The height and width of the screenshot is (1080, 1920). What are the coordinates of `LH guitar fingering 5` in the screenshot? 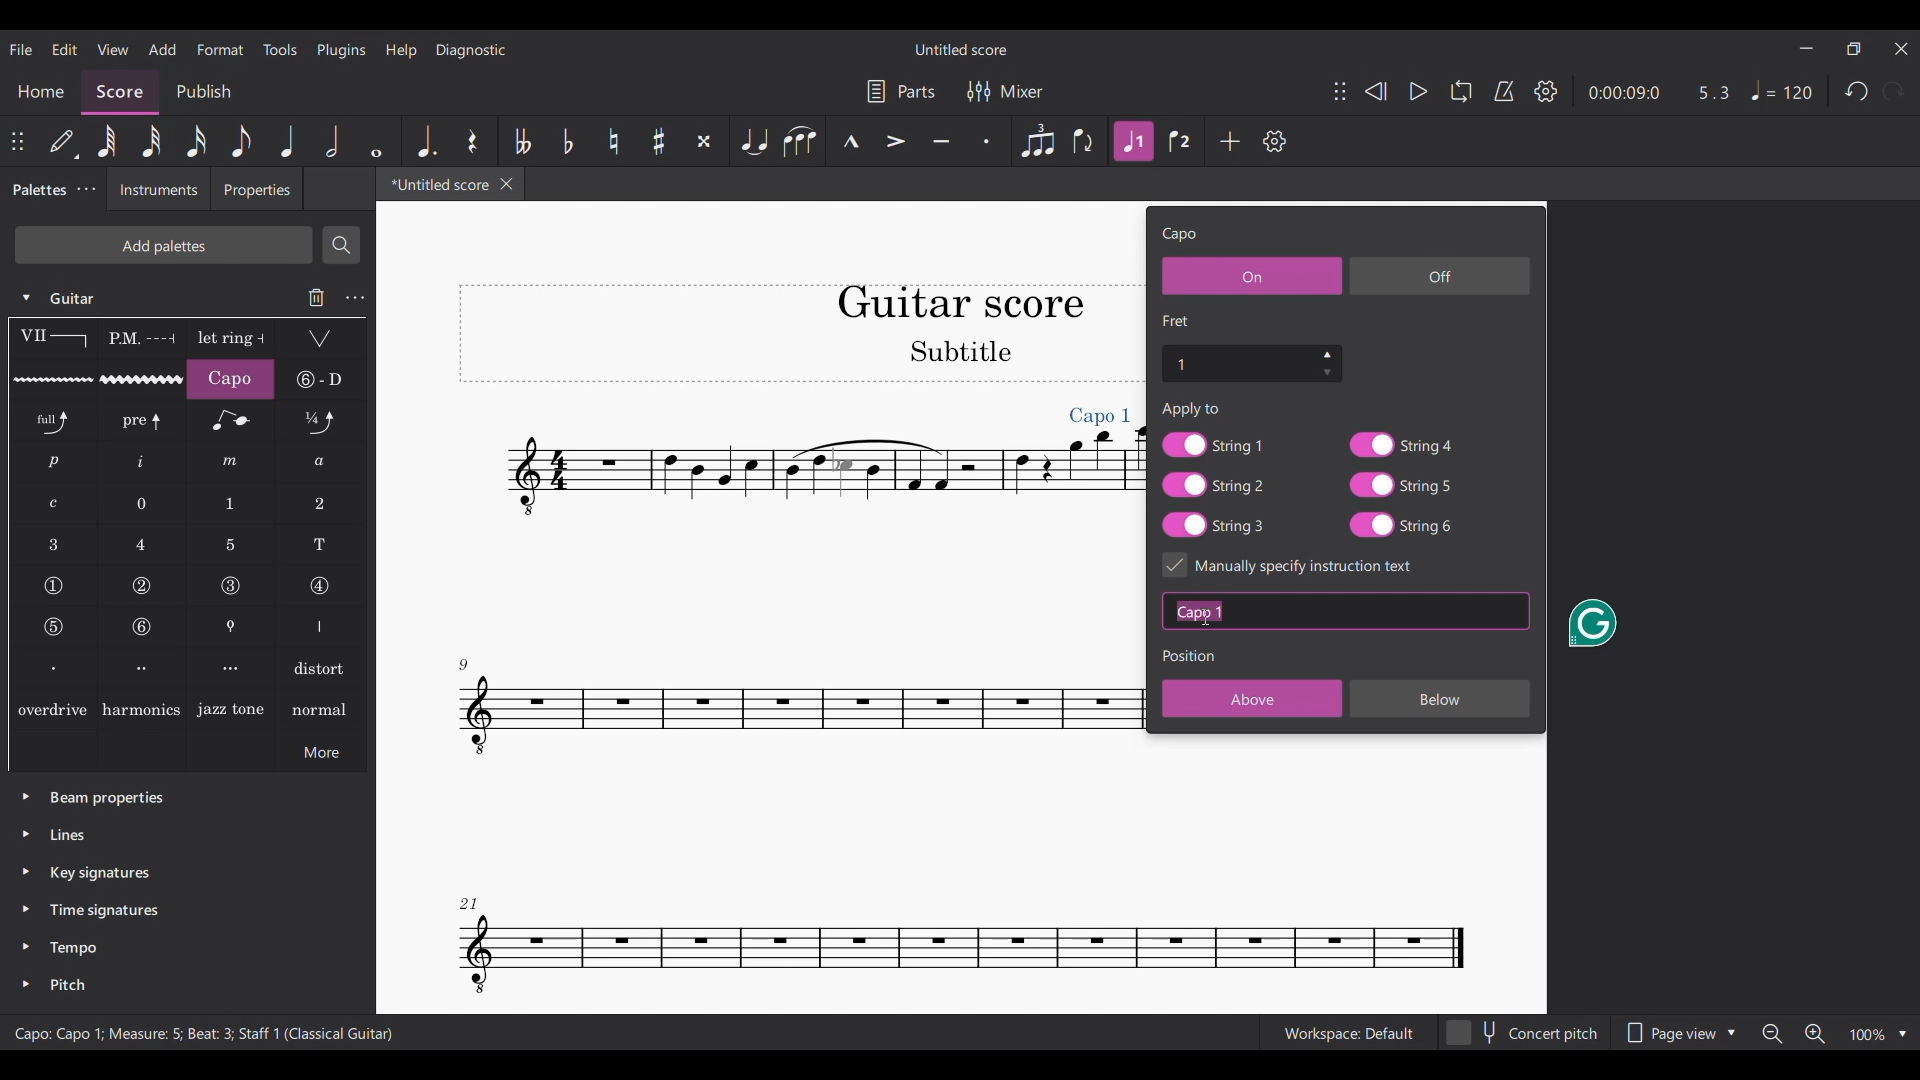 It's located at (231, 545).